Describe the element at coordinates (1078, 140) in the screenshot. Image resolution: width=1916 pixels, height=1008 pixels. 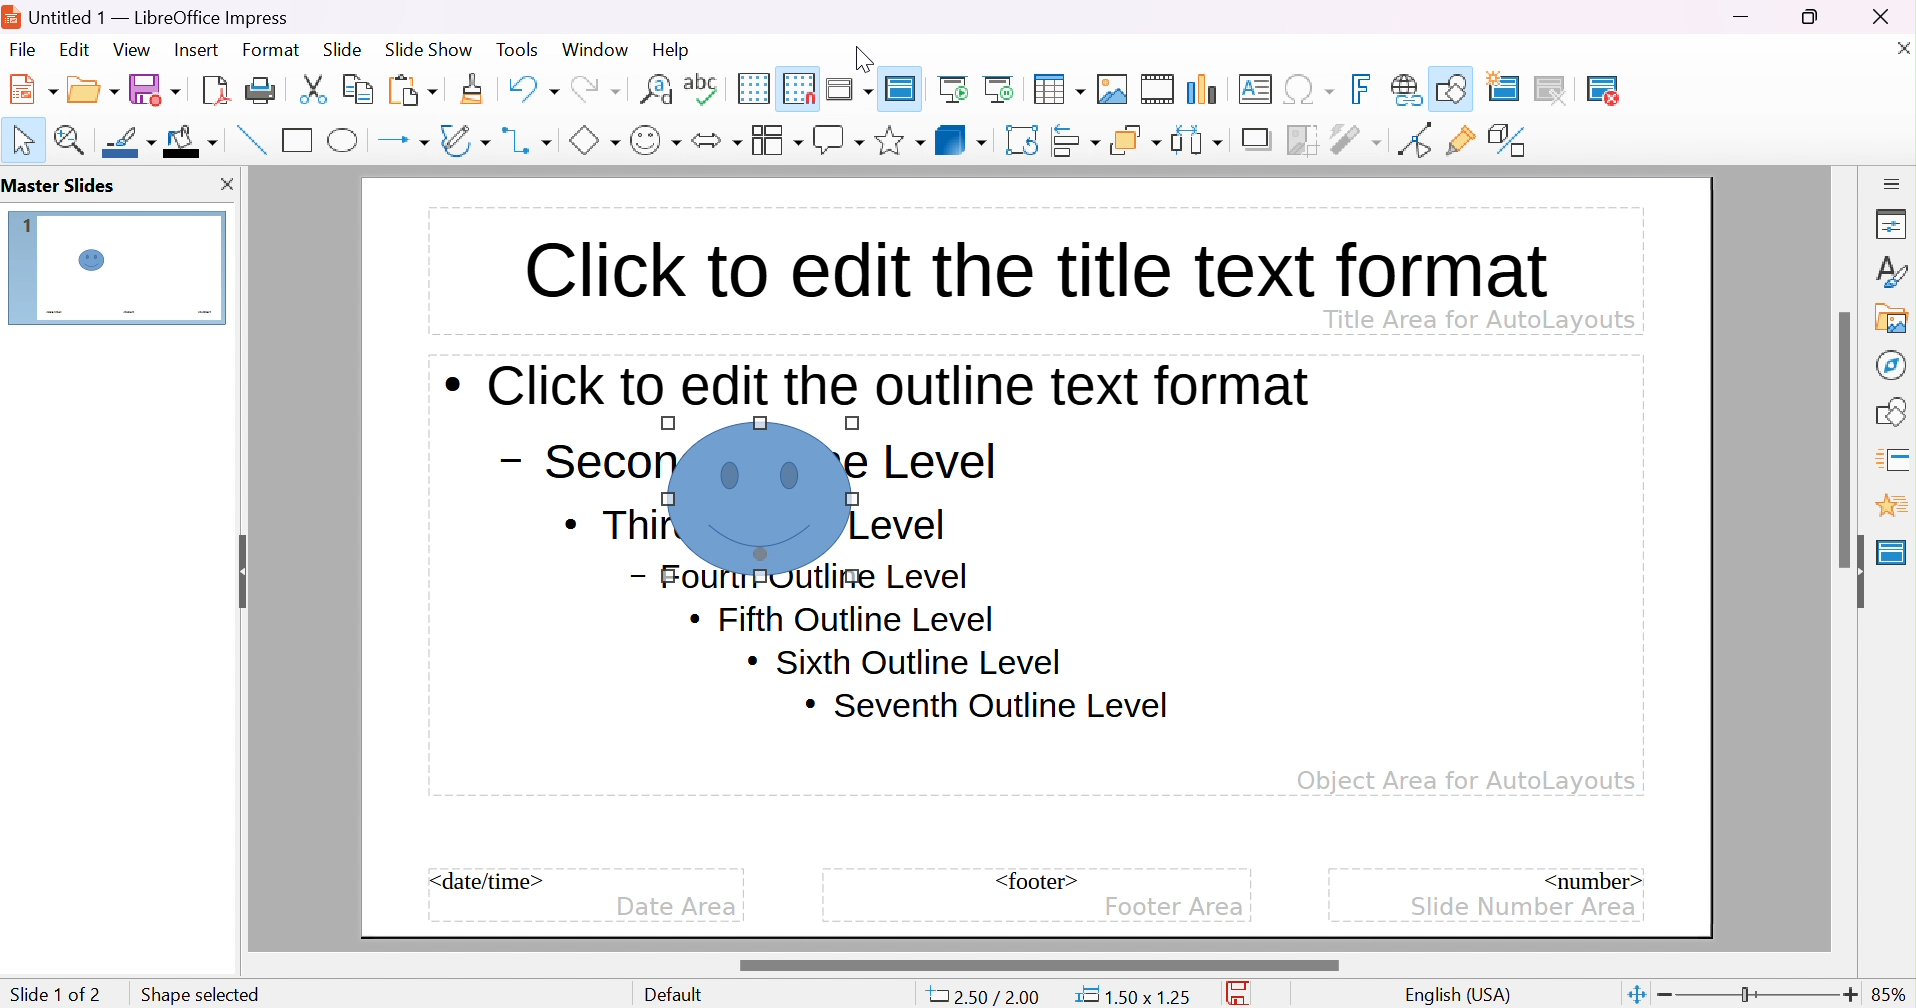
I see `align objects` at that location.